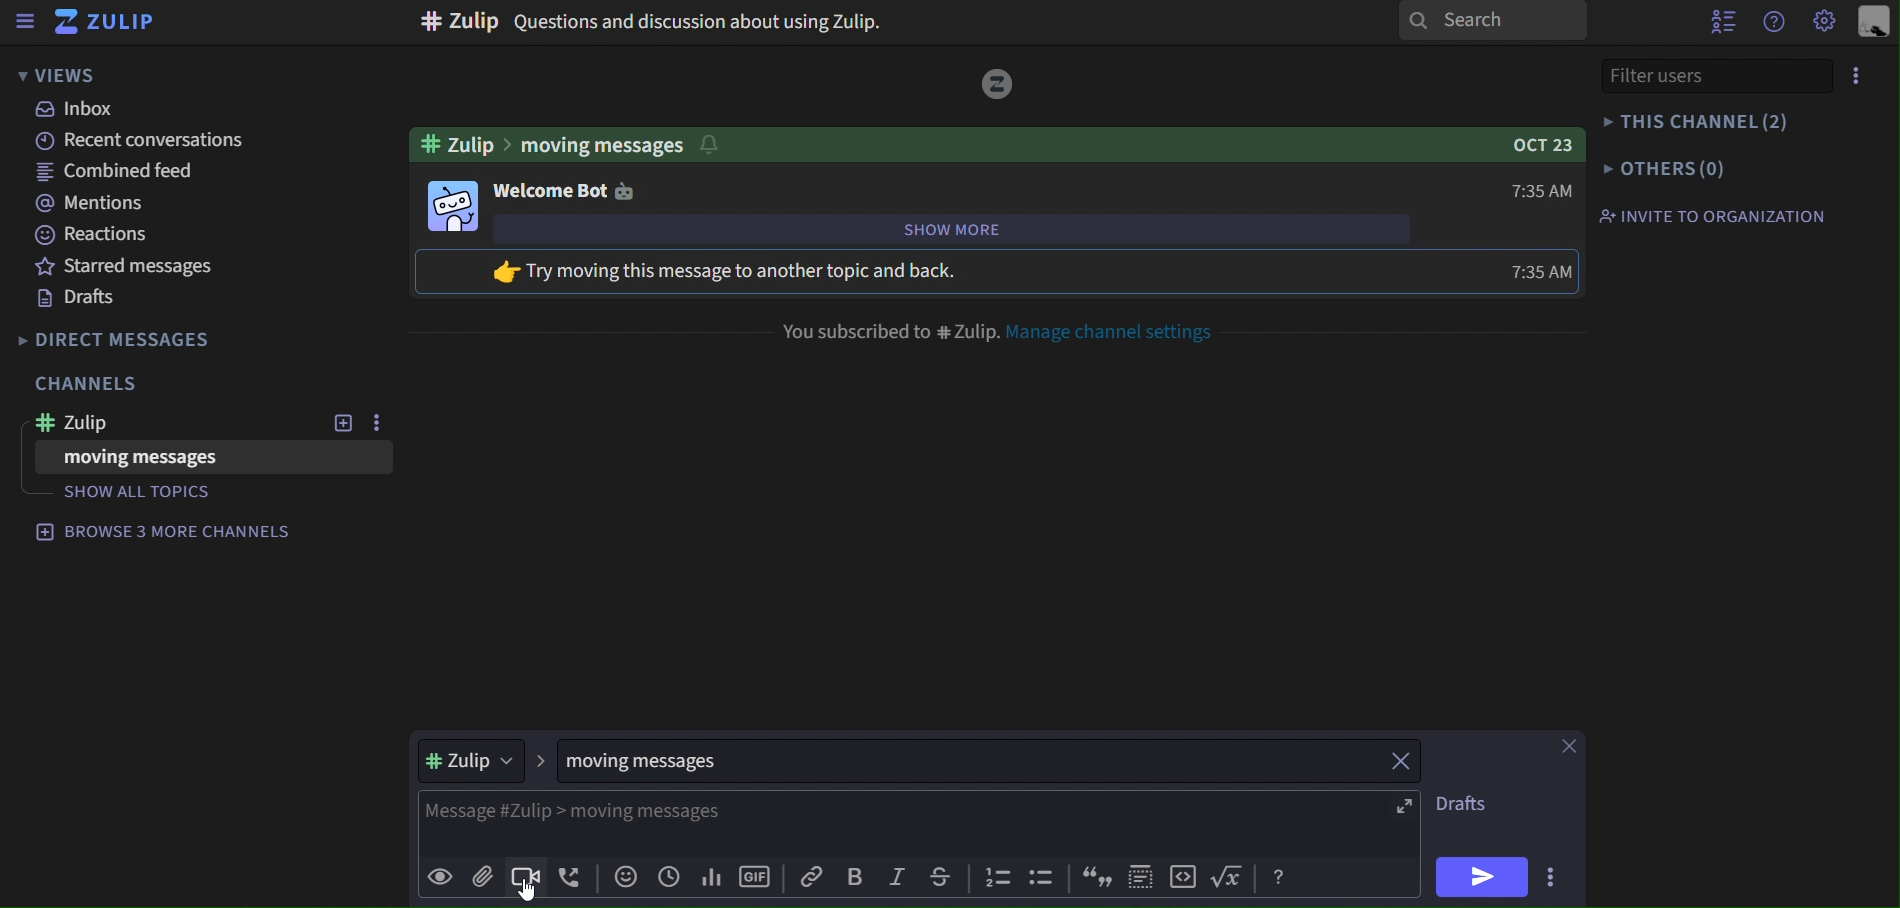 The height and width of the screenshot is (908, 1900). I want to click on icon, so click(1038, 876).